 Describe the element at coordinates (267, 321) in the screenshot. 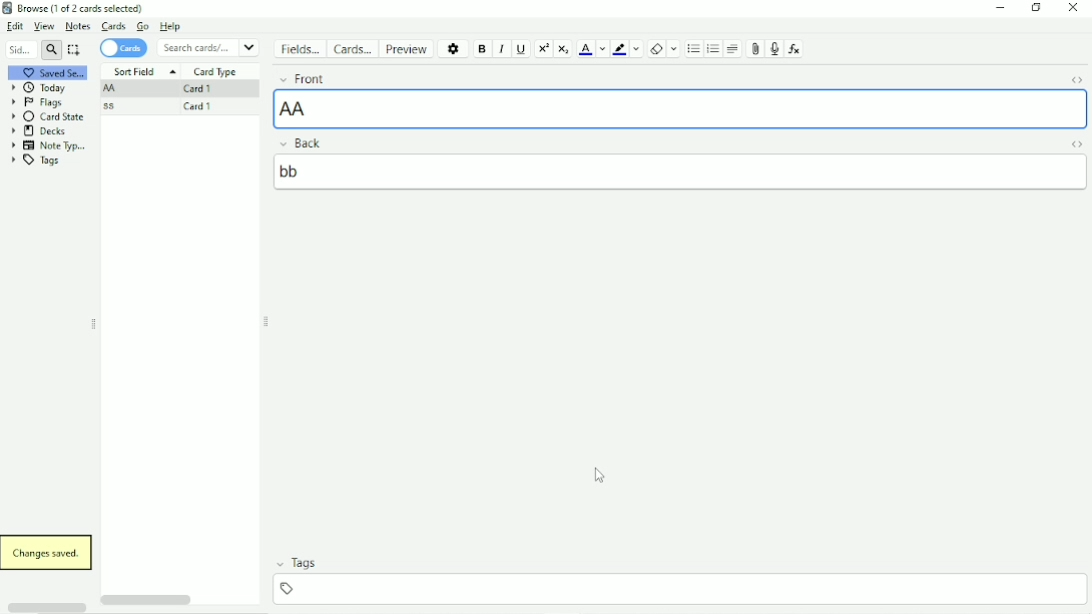

I see `Resize` at that location.